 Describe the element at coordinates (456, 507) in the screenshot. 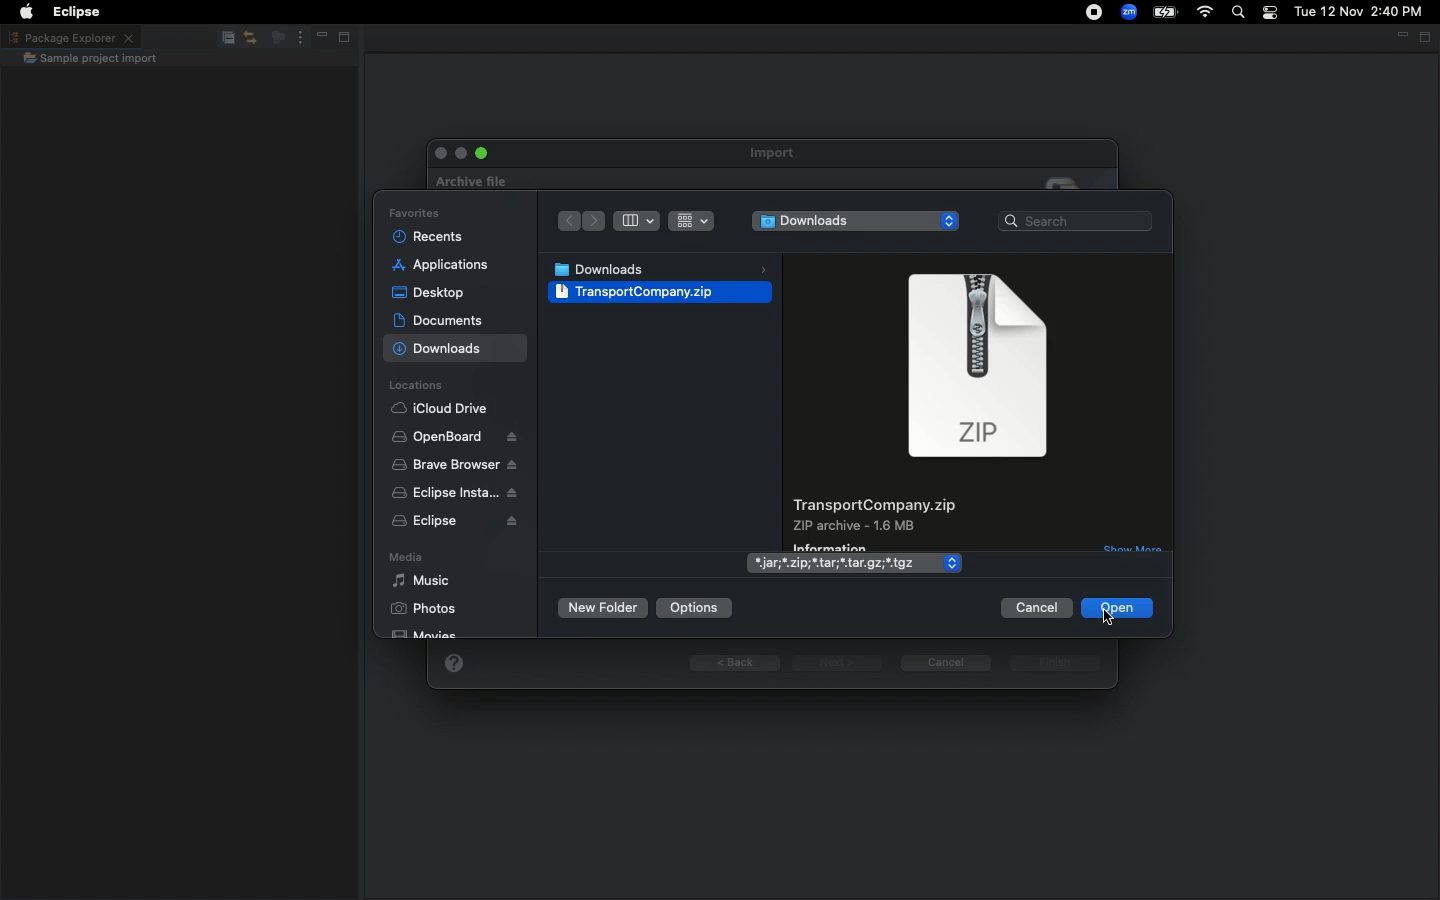

I see `Eclipse` at that location.